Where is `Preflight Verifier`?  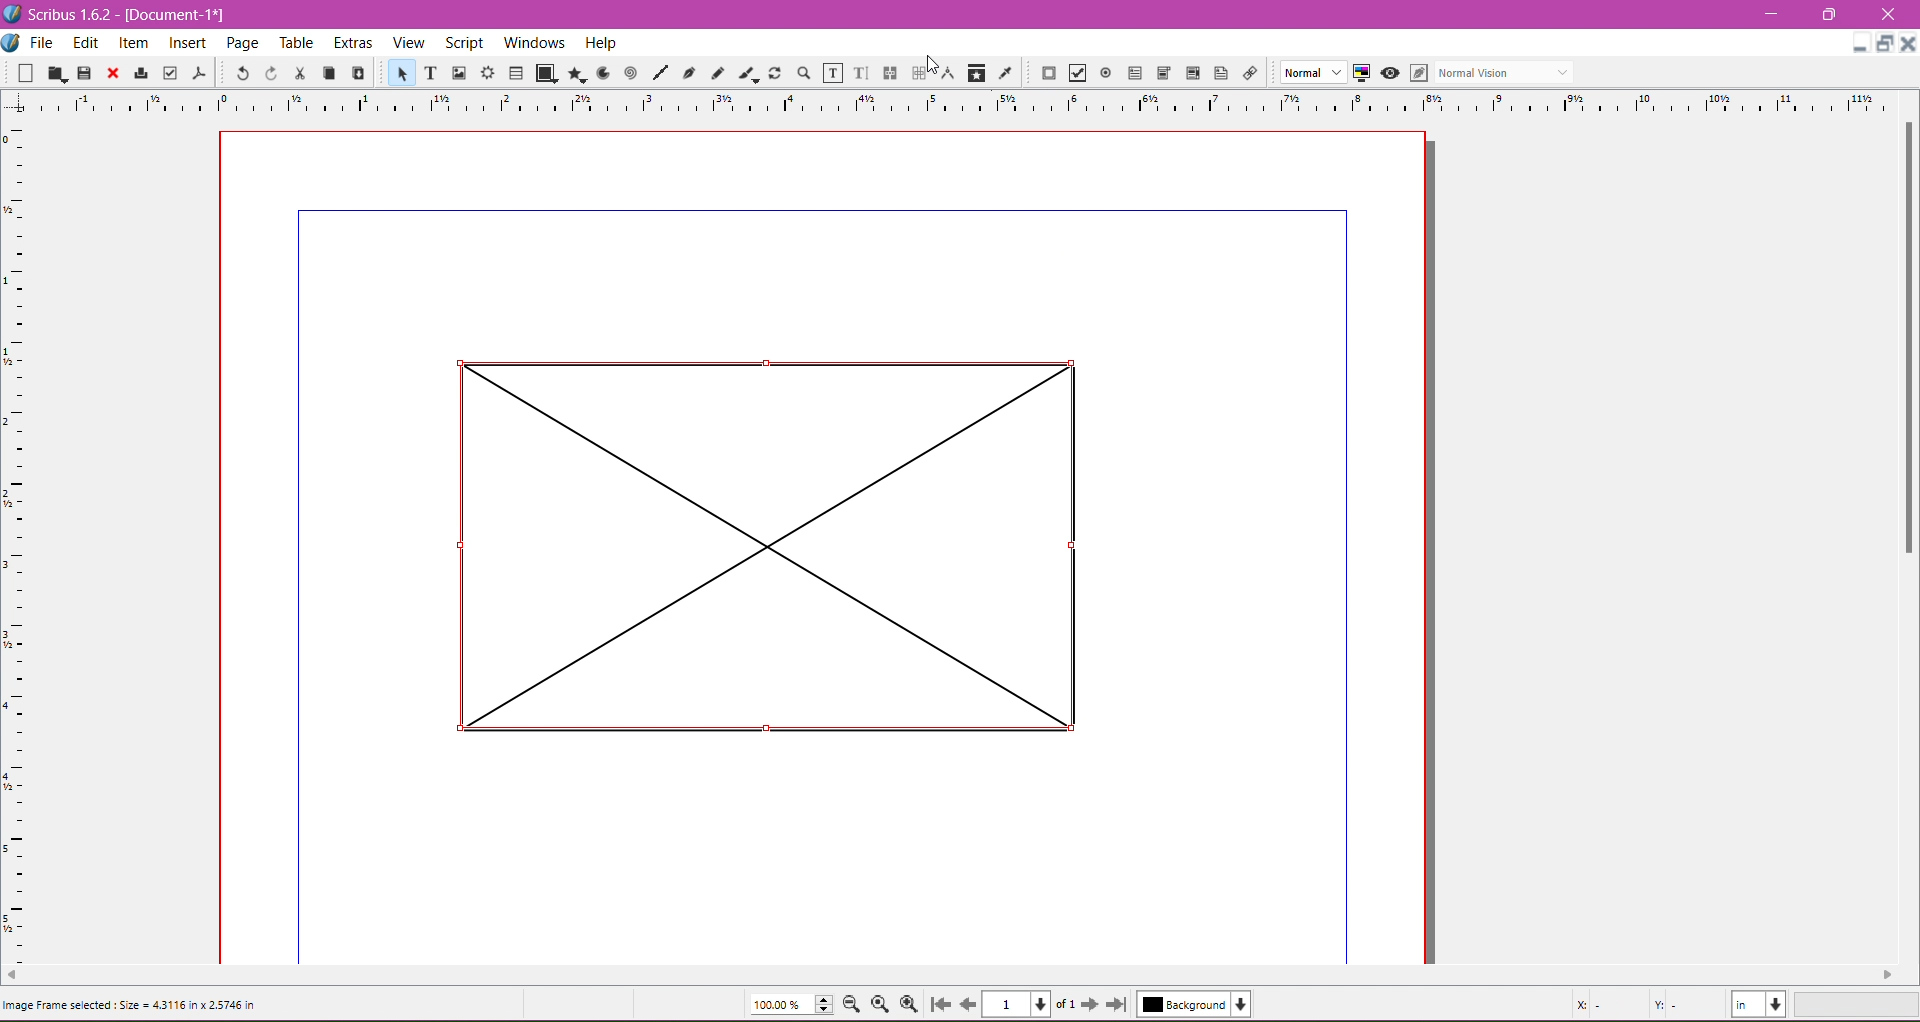
Preflight Verifier is located at coordinates (169, 74).